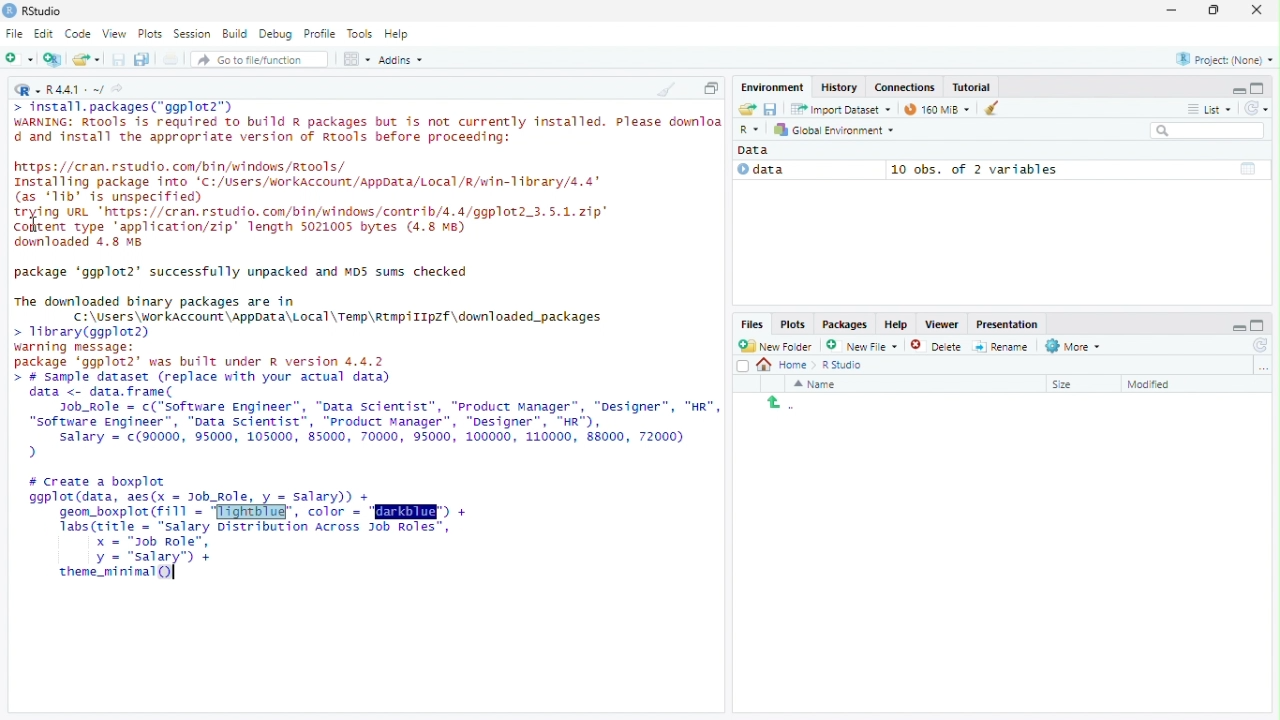 This screenshot has height=720, width=1280. What do you see at coordinates (278, 34) in the screenshot?
I see `Debug` at bounding box center [278, 34].